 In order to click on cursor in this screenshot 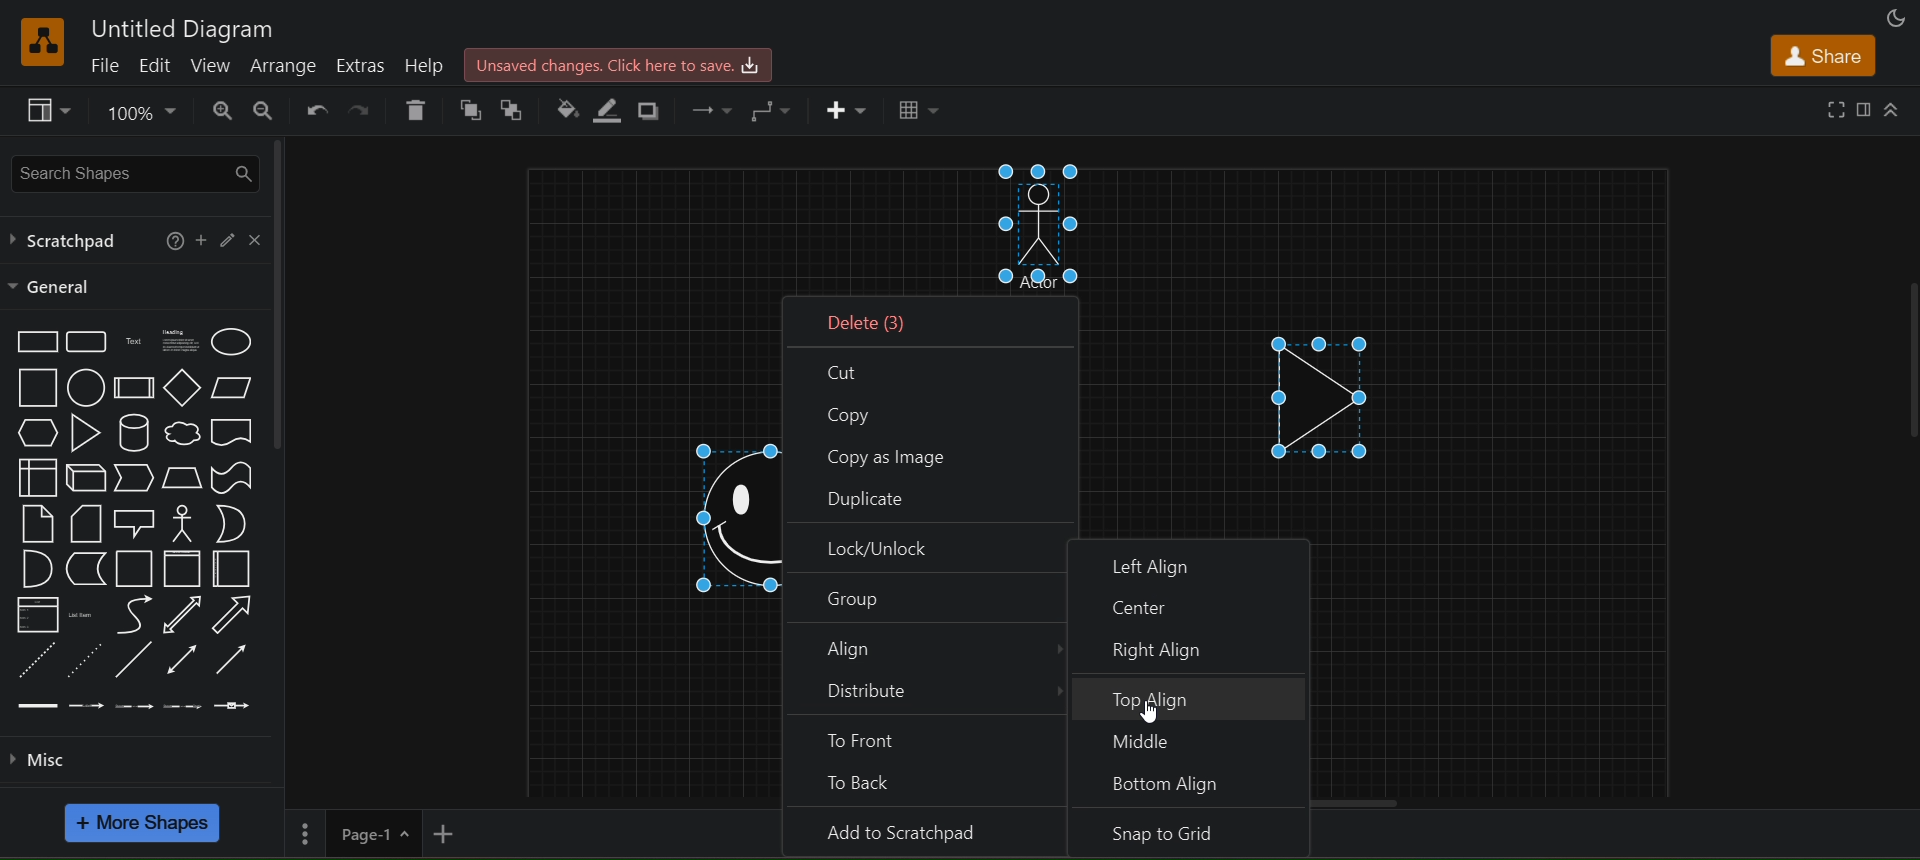, I will do `click(1150, 714)`.